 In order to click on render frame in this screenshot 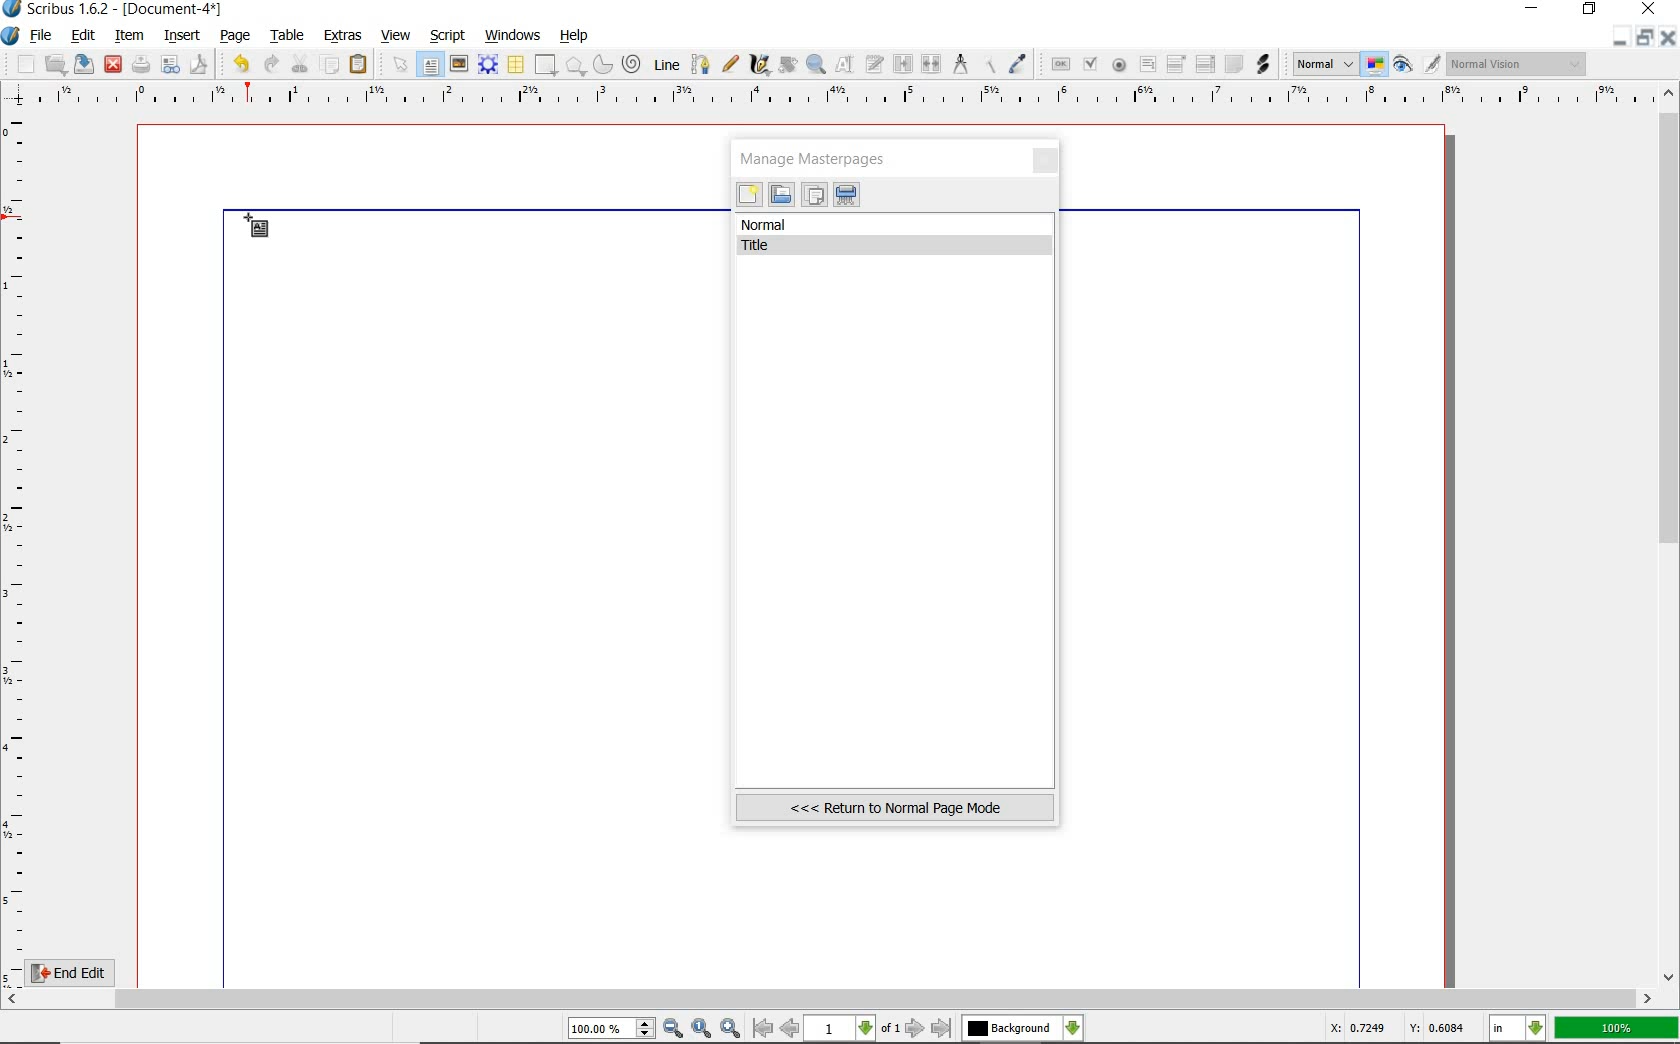, I will do `click(488, 64)`.